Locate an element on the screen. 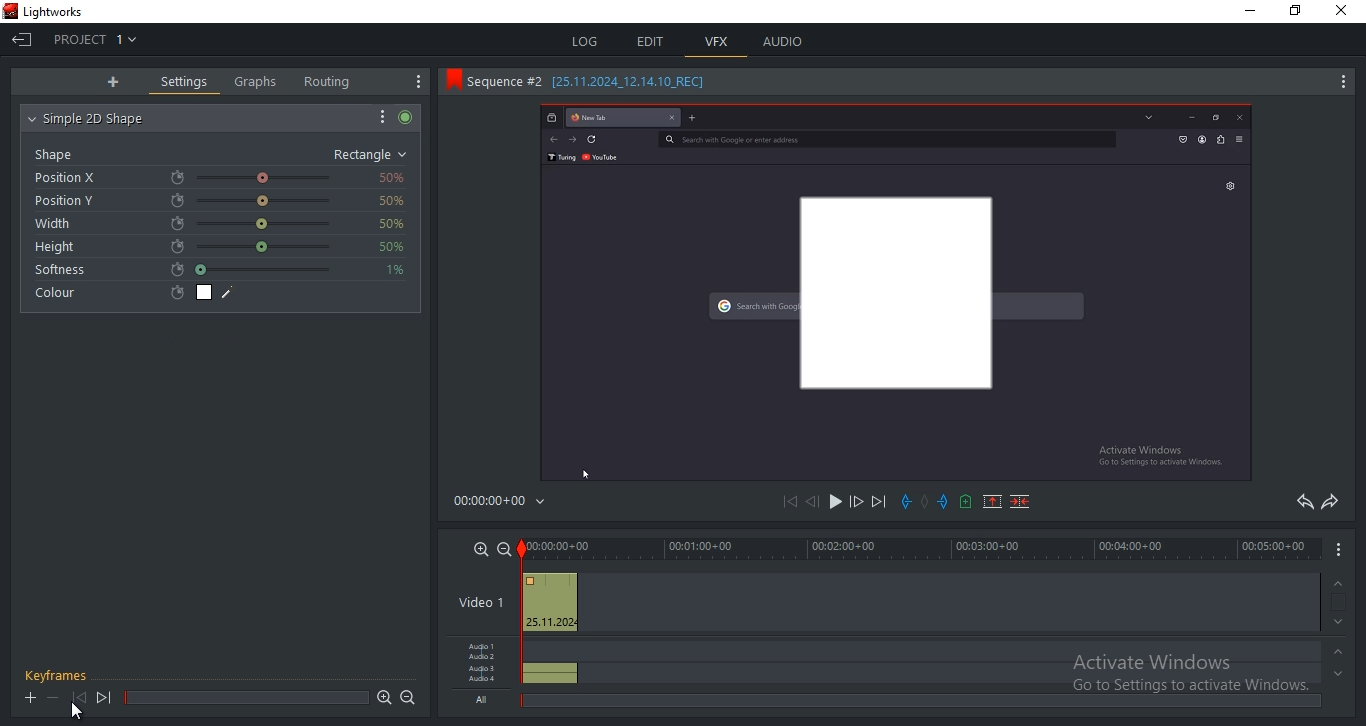 The image size is (1366, 726). routing is located at coordinates (328, 82).